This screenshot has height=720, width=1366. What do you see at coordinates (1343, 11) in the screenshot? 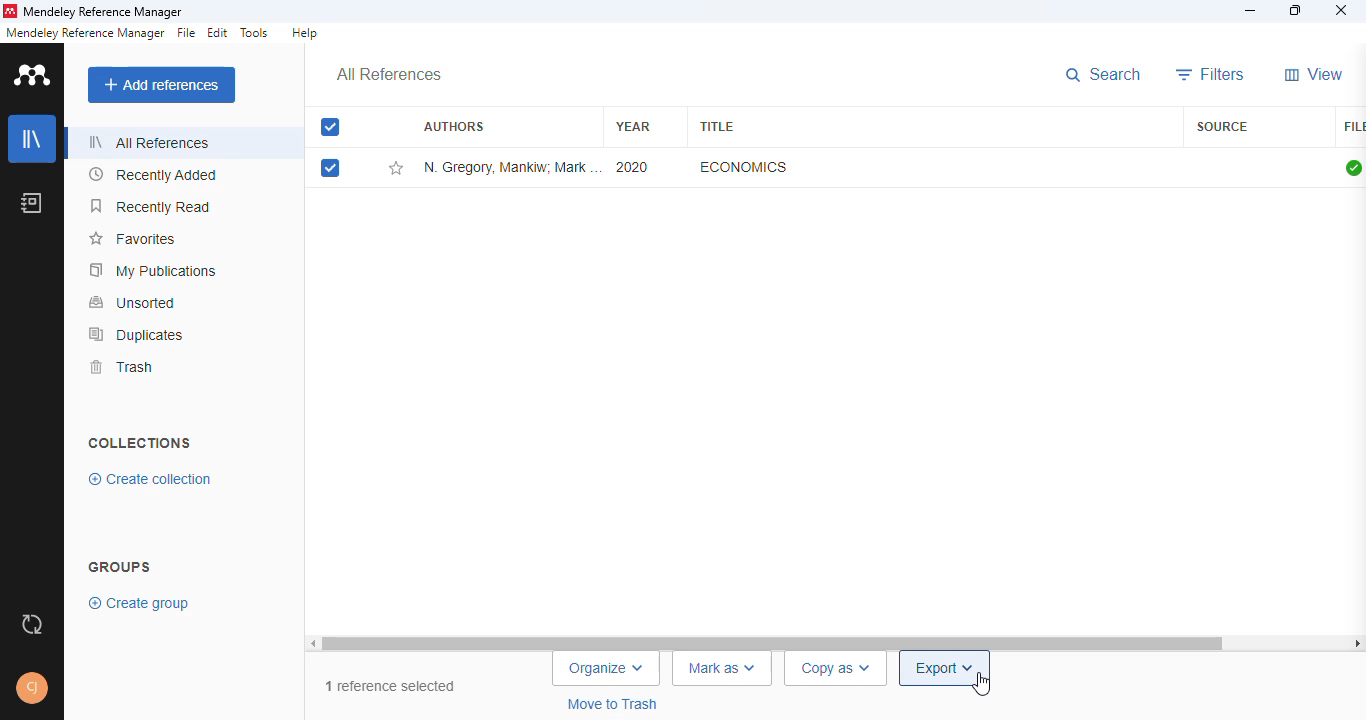
I see `close` at bounding box center [1343, 11].